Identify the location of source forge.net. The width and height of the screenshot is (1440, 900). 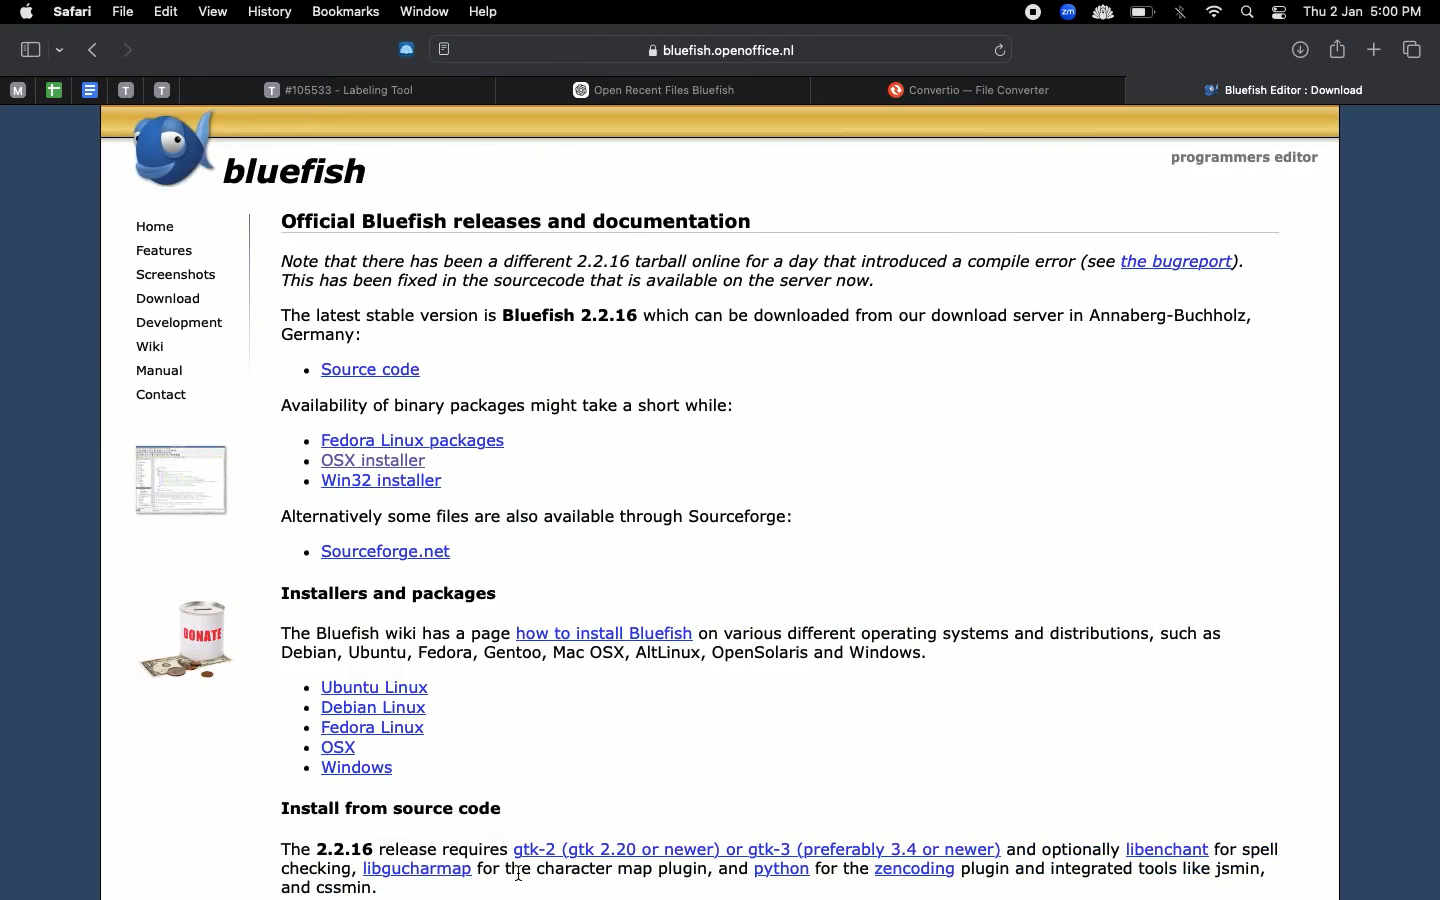
(388, 554).